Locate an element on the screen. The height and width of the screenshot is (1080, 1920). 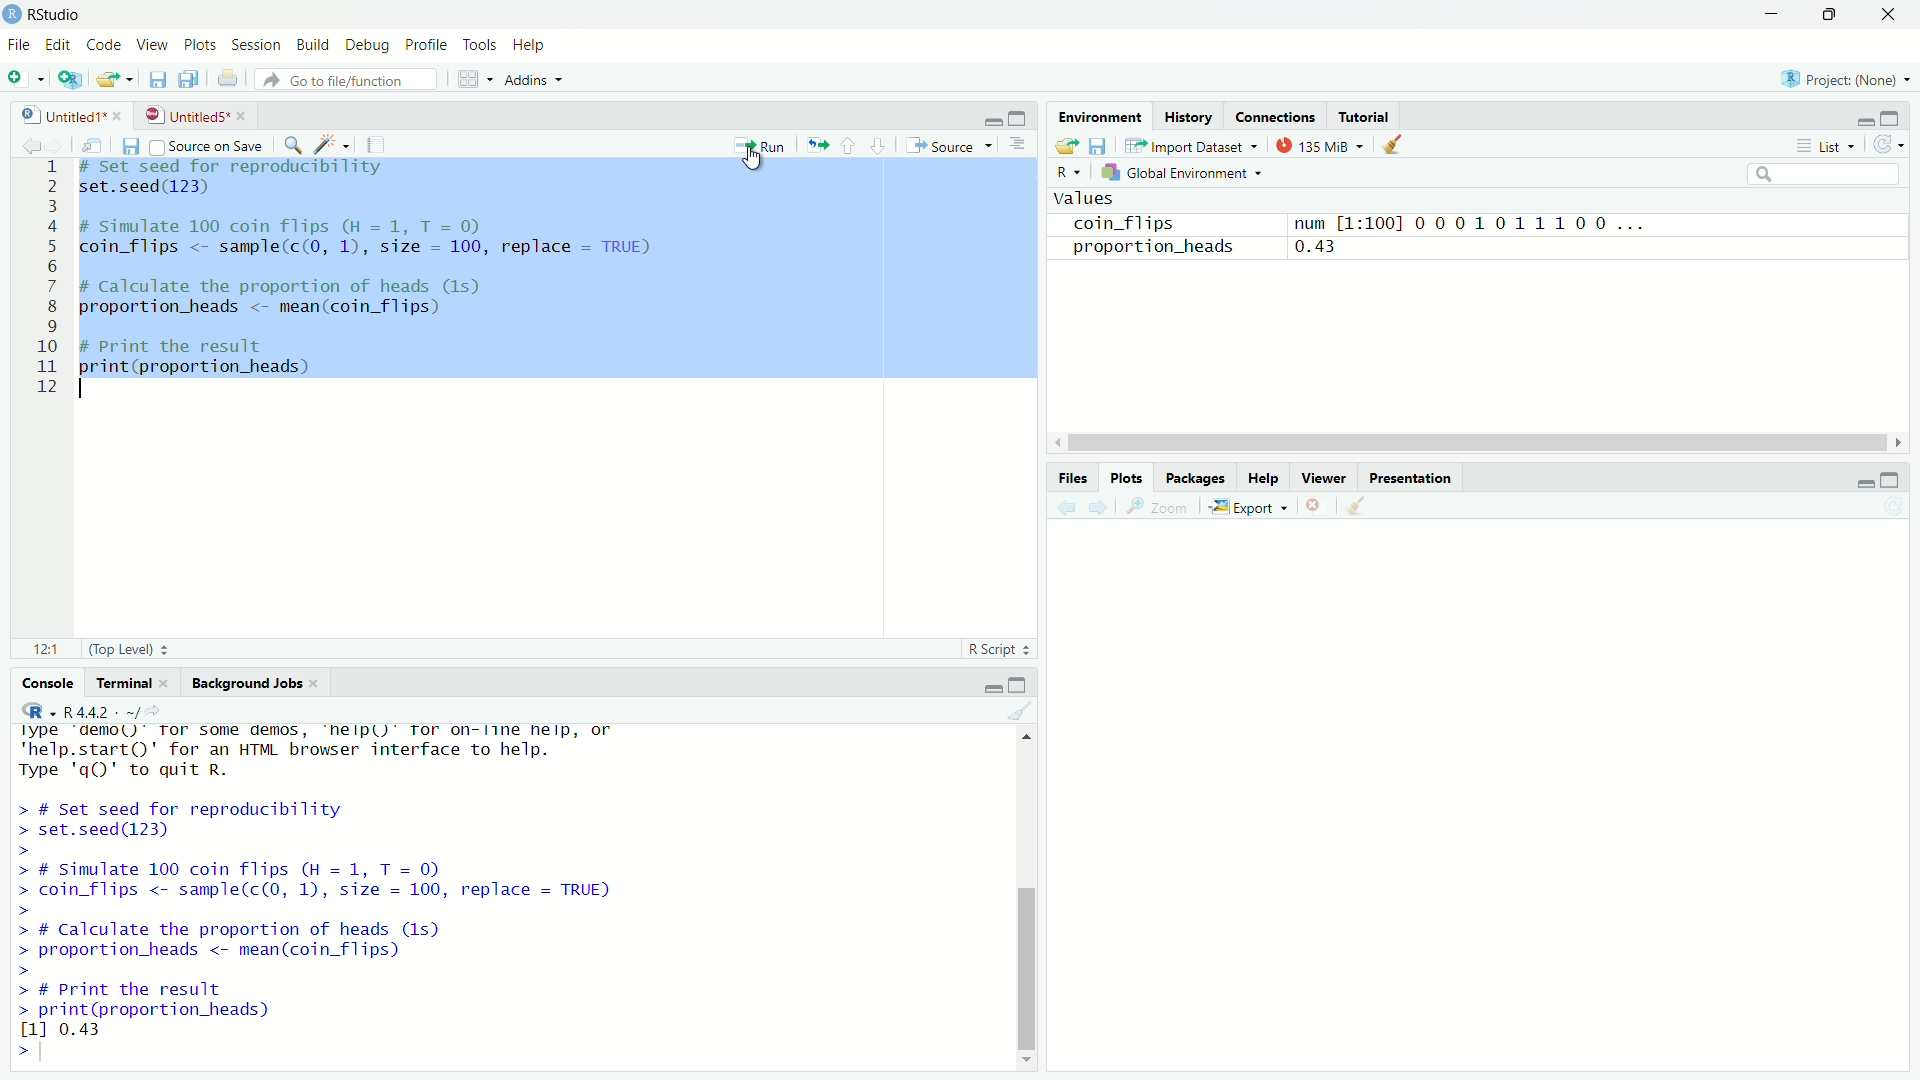
load workspace is located at coordinates (1066, 147).